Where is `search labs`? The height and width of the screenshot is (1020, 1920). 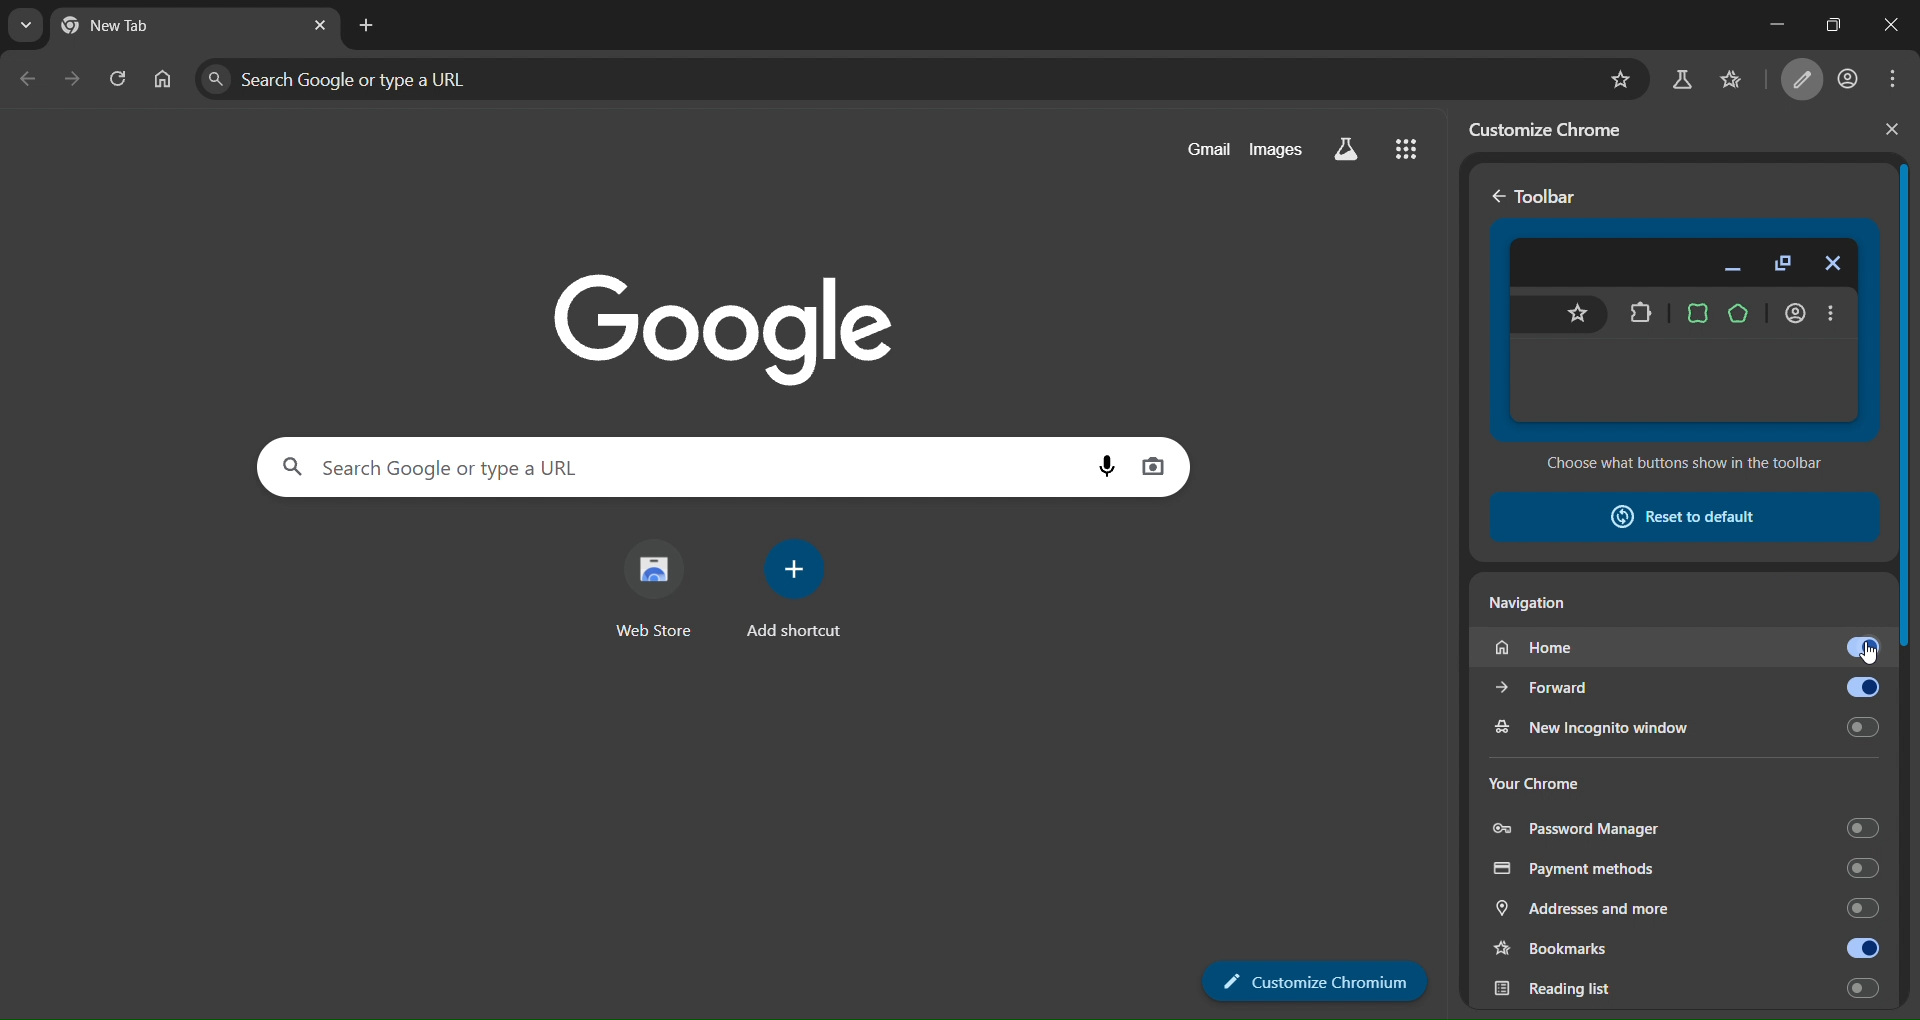
search labs is located at coordinates (1681, 80).